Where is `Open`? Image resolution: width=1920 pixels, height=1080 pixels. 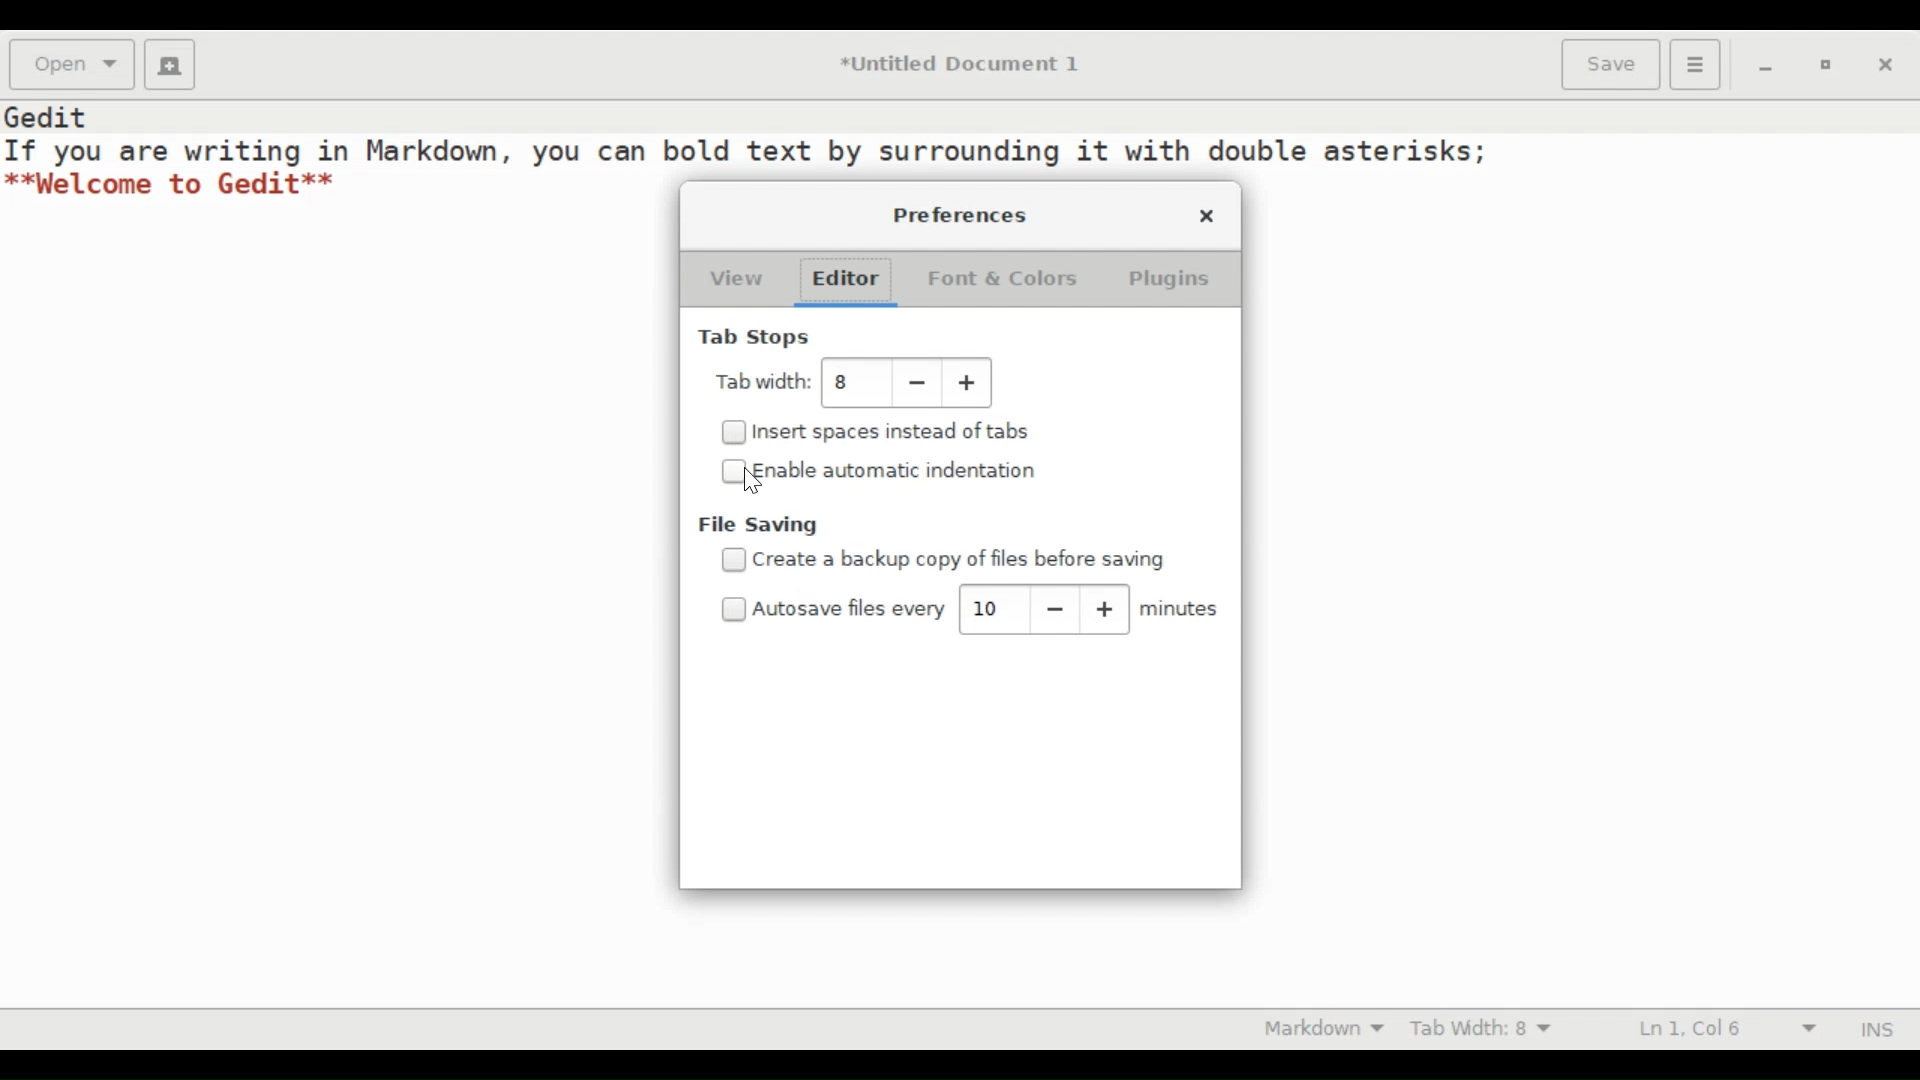
Open is located at coordinates (69, 66).